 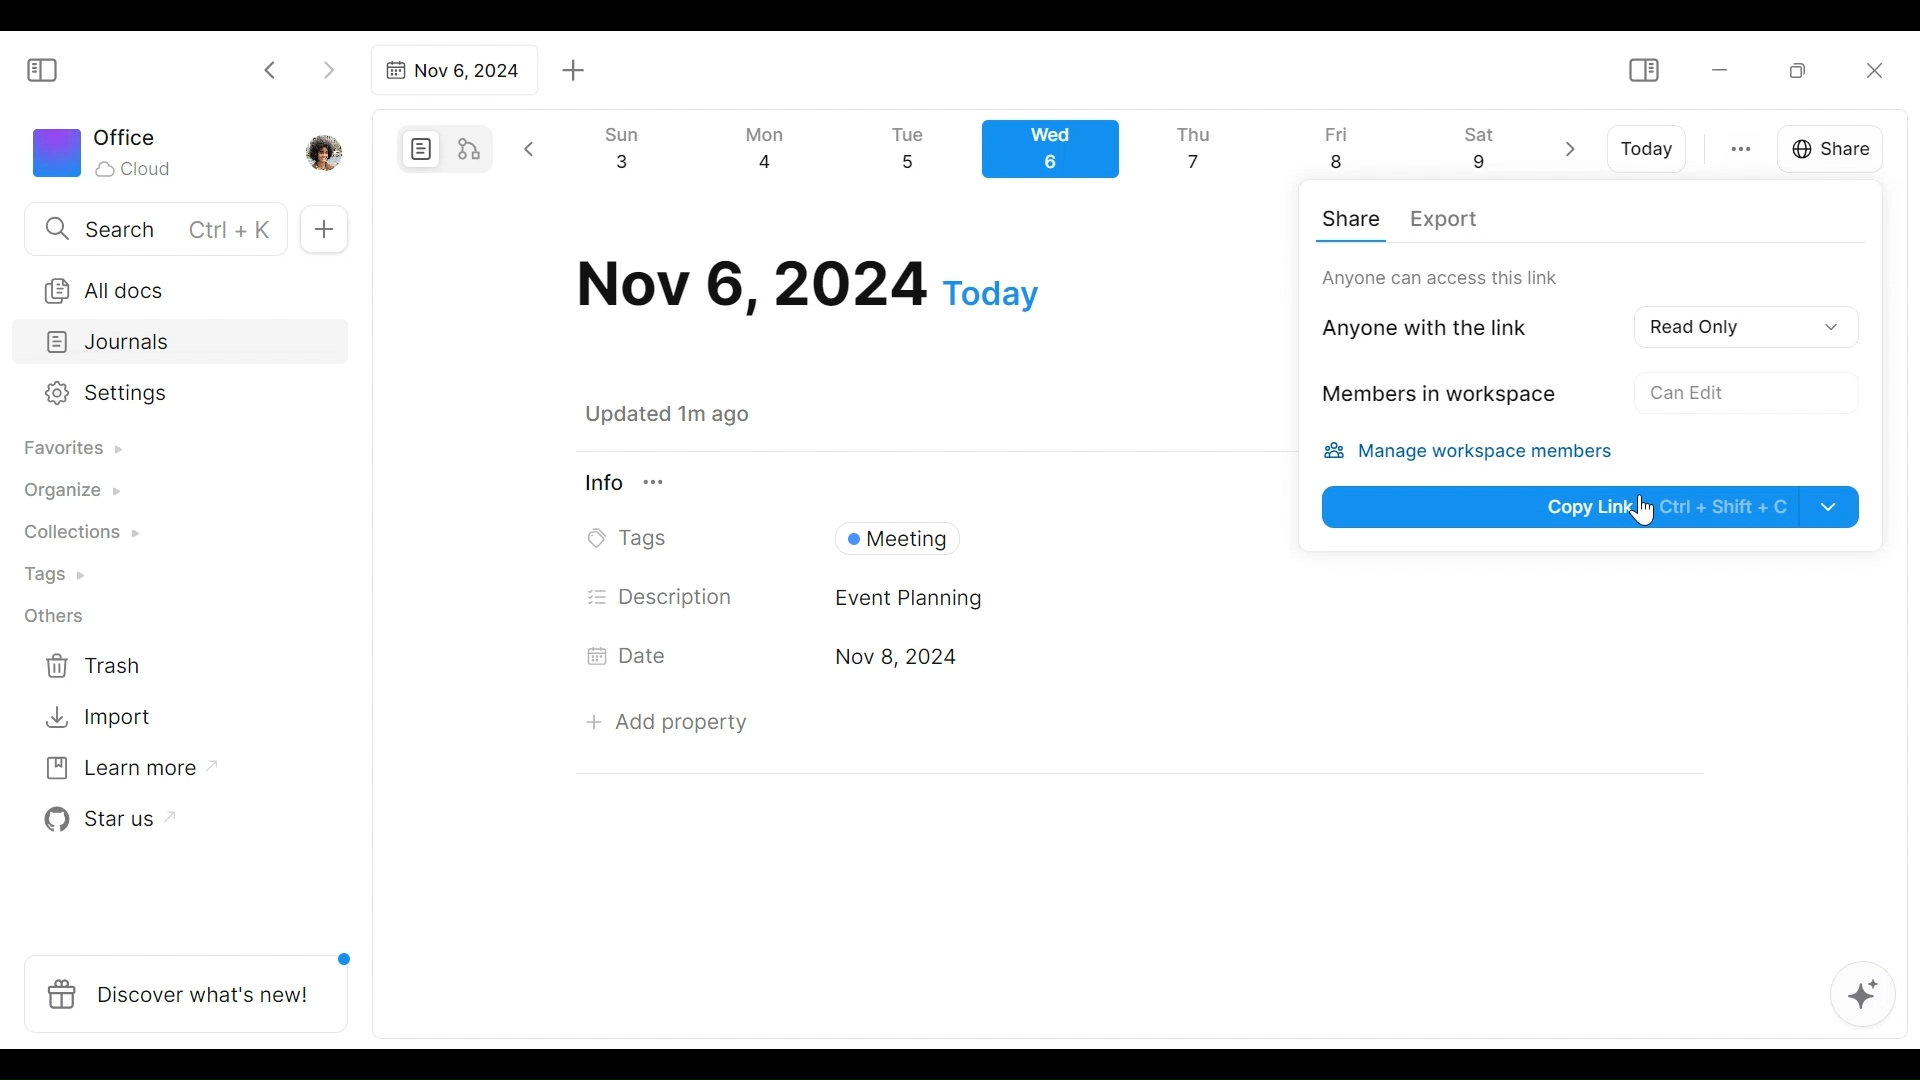 What do you see at coordinates (633, 539) in the screenshot?
I see `Tags` at bounding box center [633, 539].